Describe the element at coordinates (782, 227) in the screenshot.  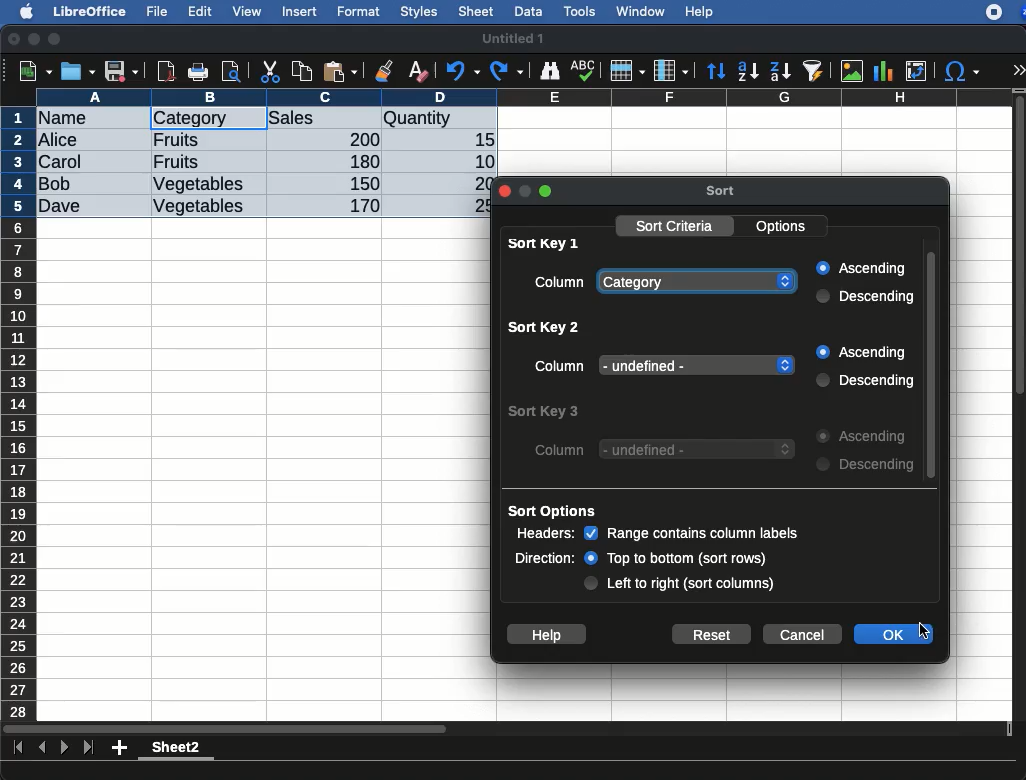
I see `options` at that location.